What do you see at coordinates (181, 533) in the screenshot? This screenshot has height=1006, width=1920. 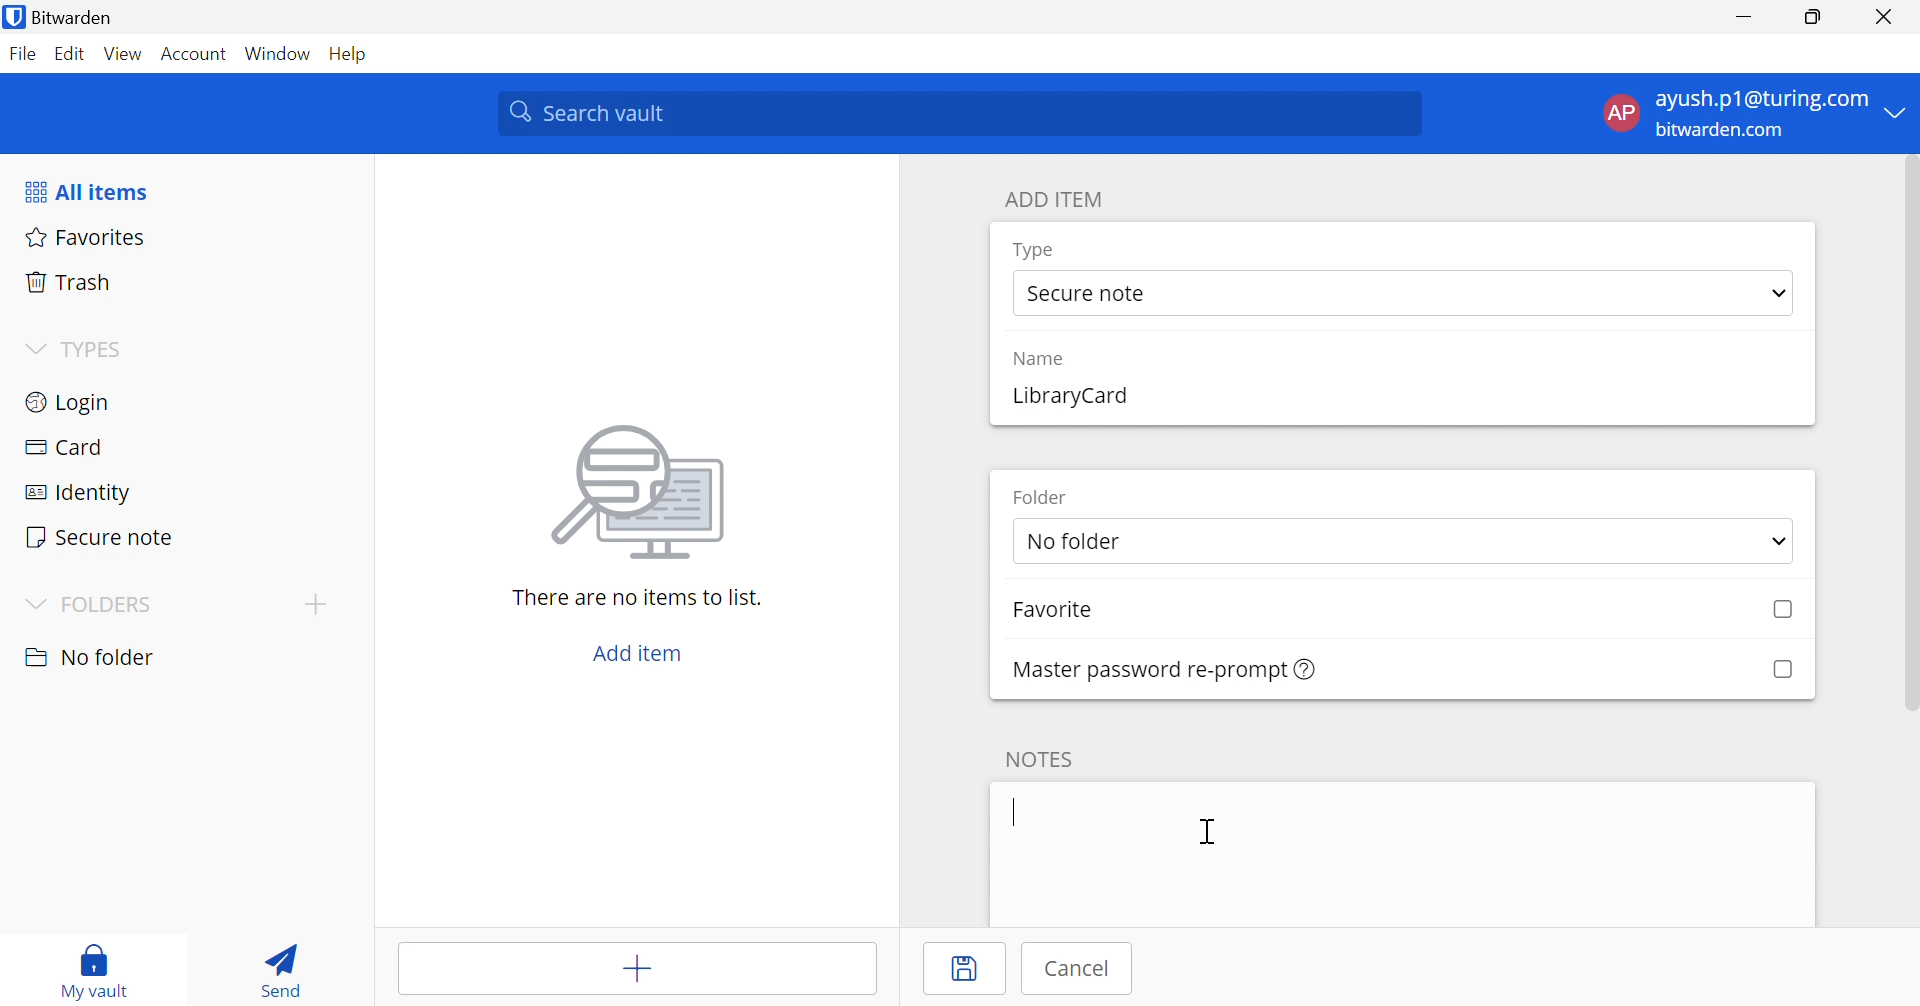 I see `Secure note` at bounding box center [181, 533].